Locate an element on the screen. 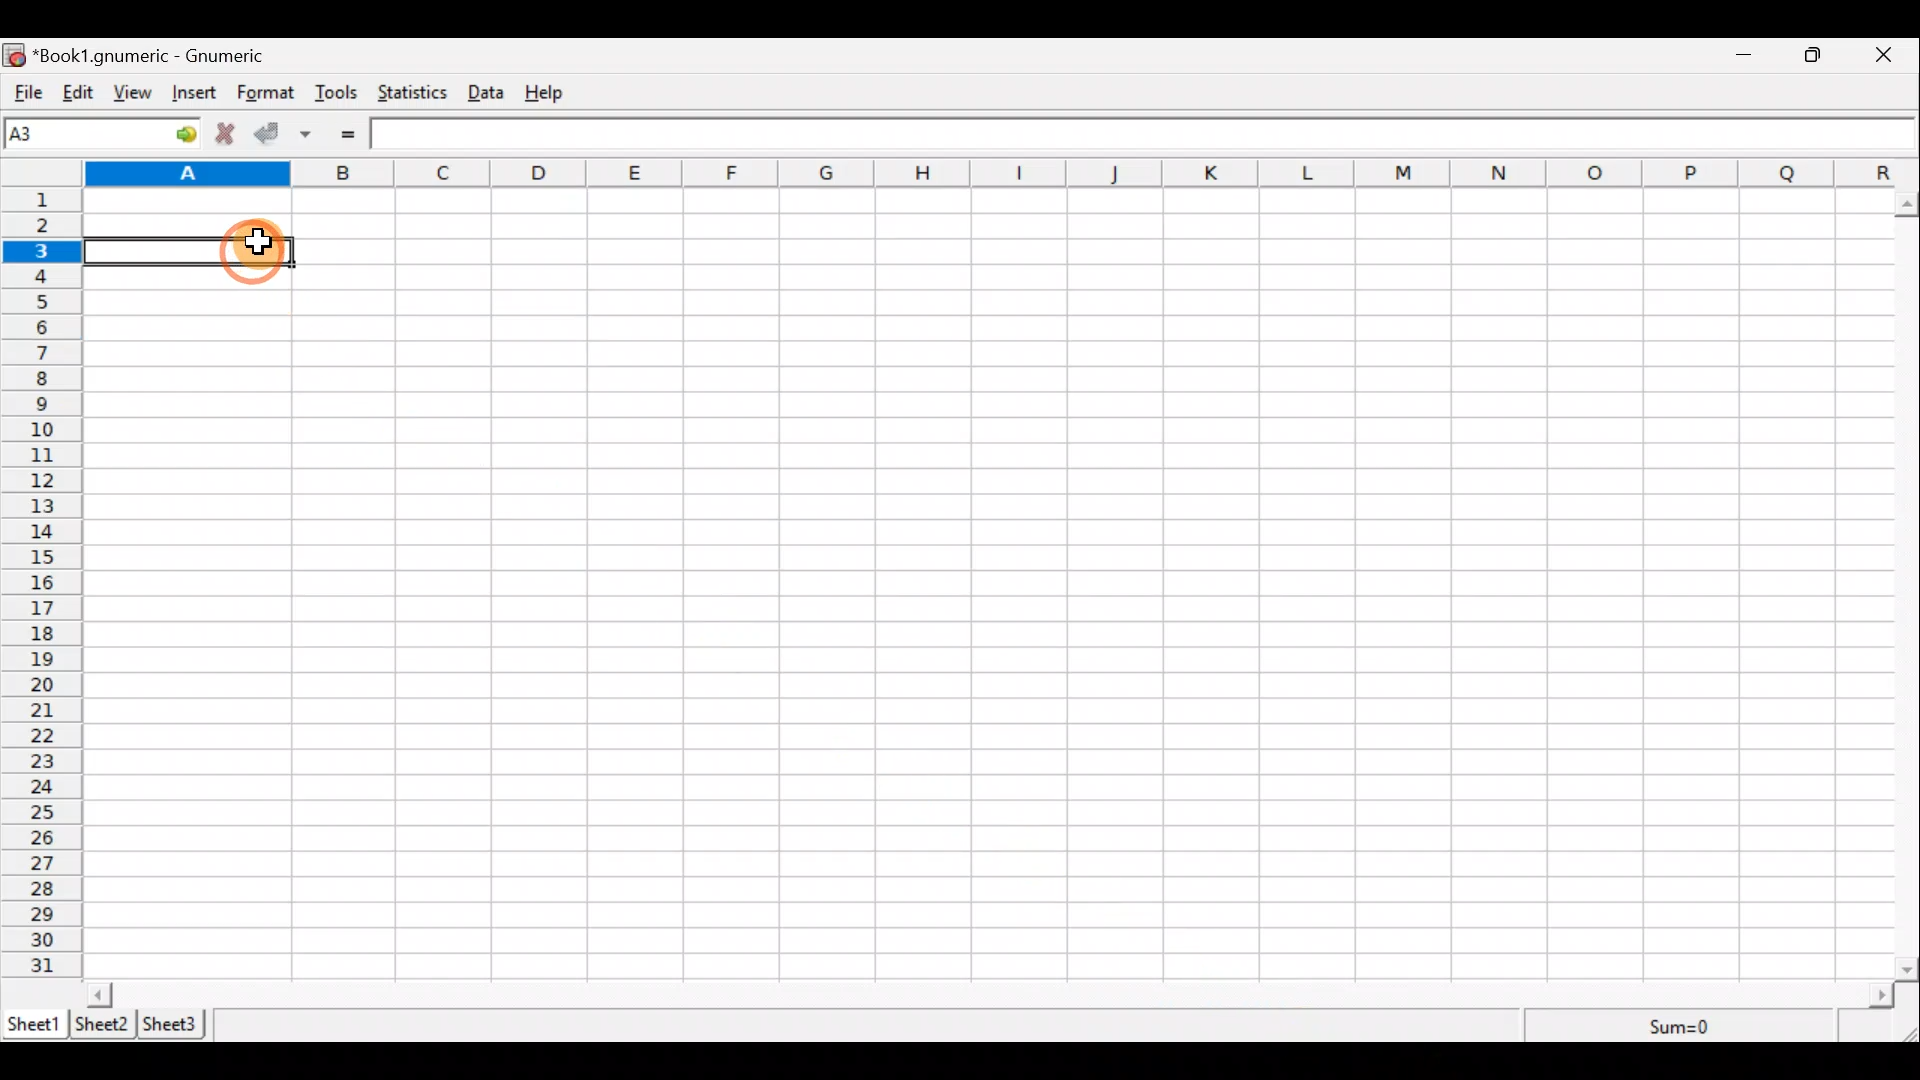  Sum=0 is located at coordinates (1682, 1028).